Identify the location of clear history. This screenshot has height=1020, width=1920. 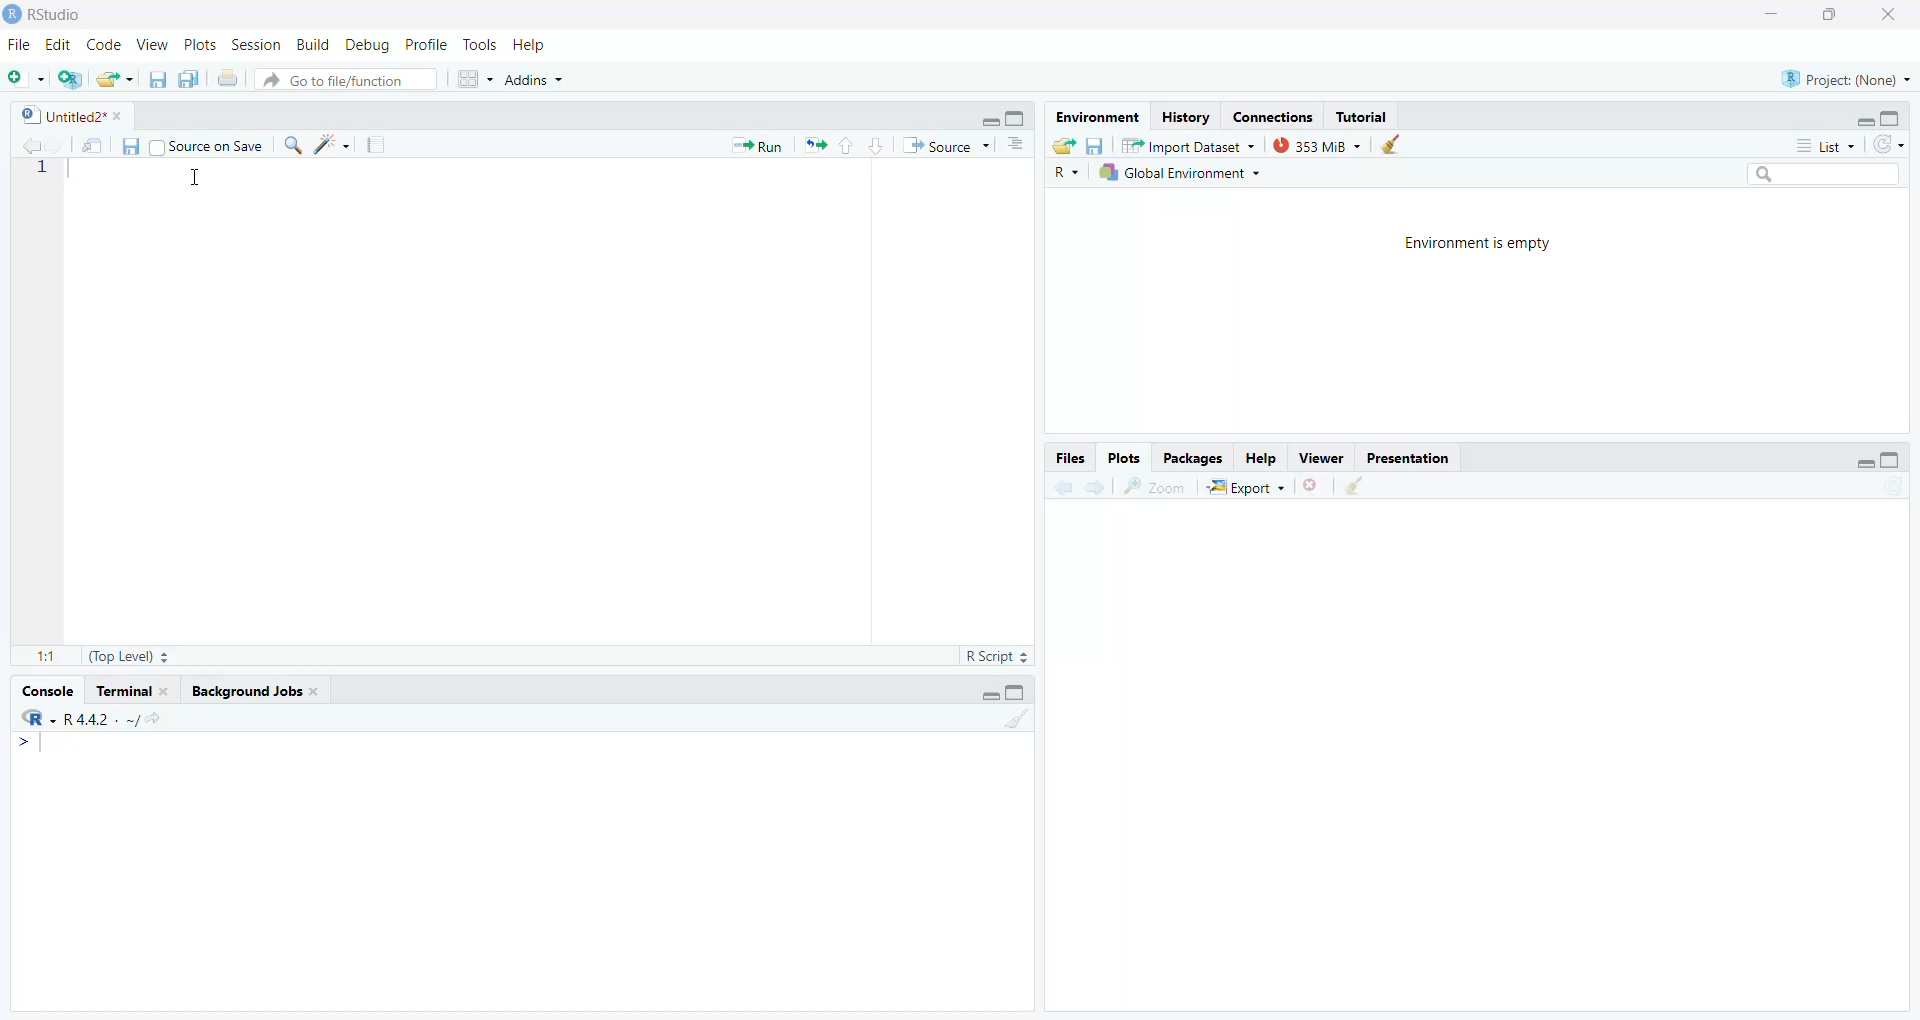
(1400, 145).